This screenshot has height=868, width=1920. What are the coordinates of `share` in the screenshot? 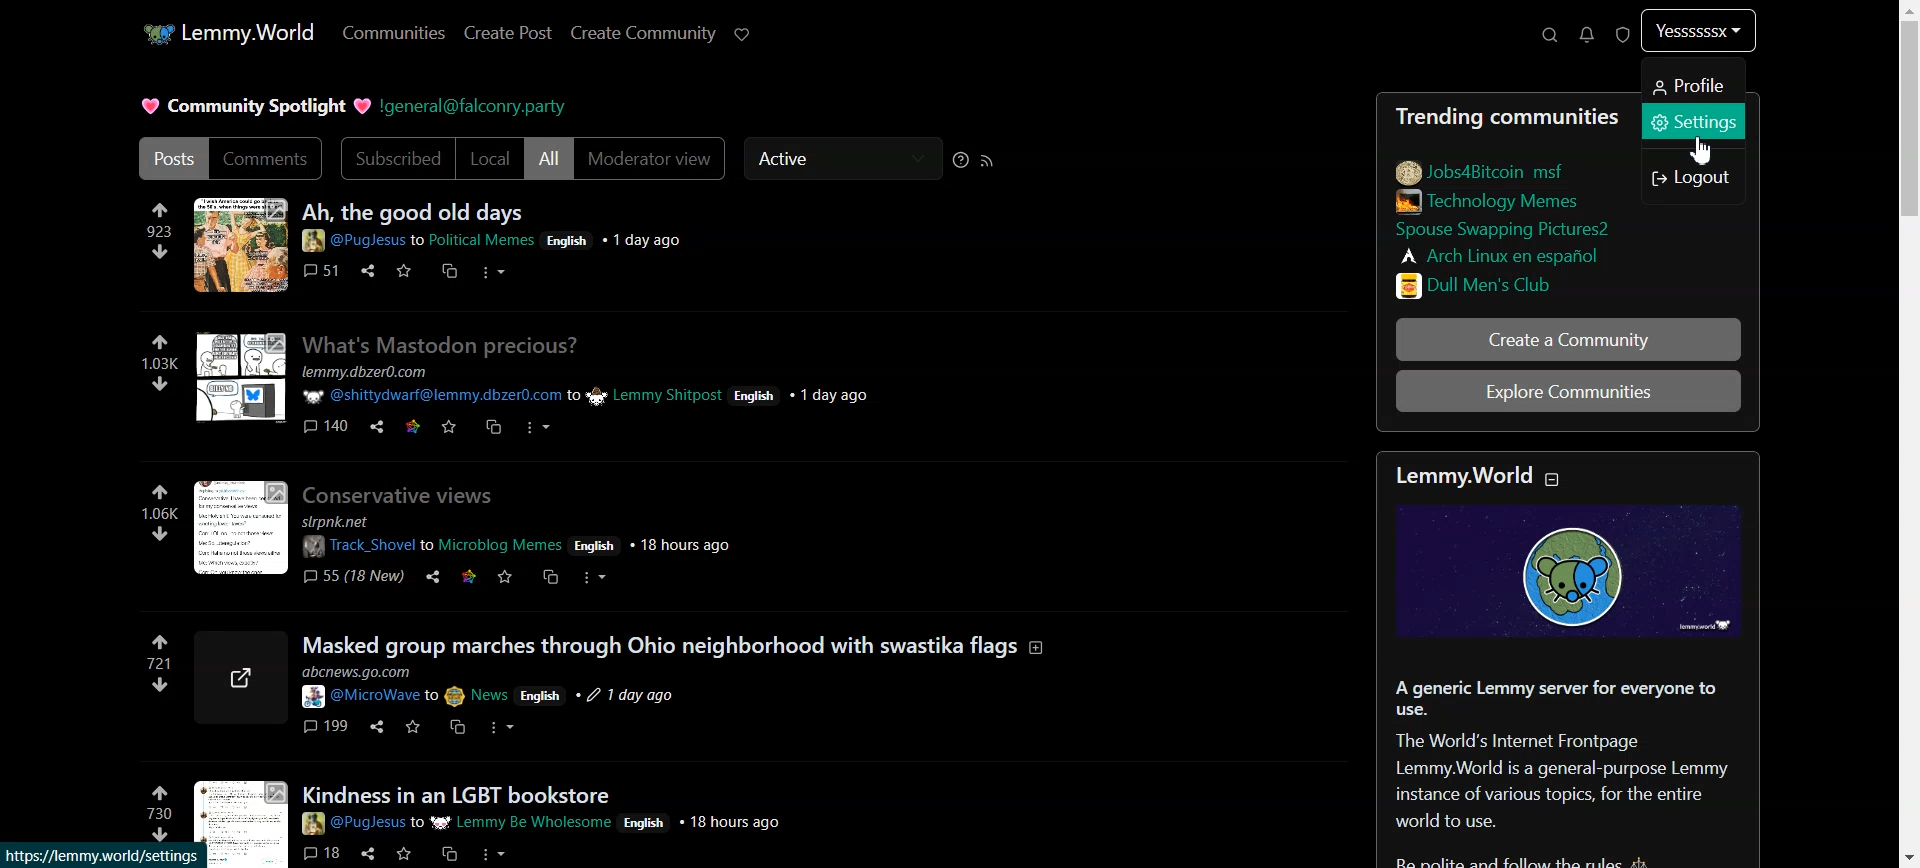 It's located at (375, 726).